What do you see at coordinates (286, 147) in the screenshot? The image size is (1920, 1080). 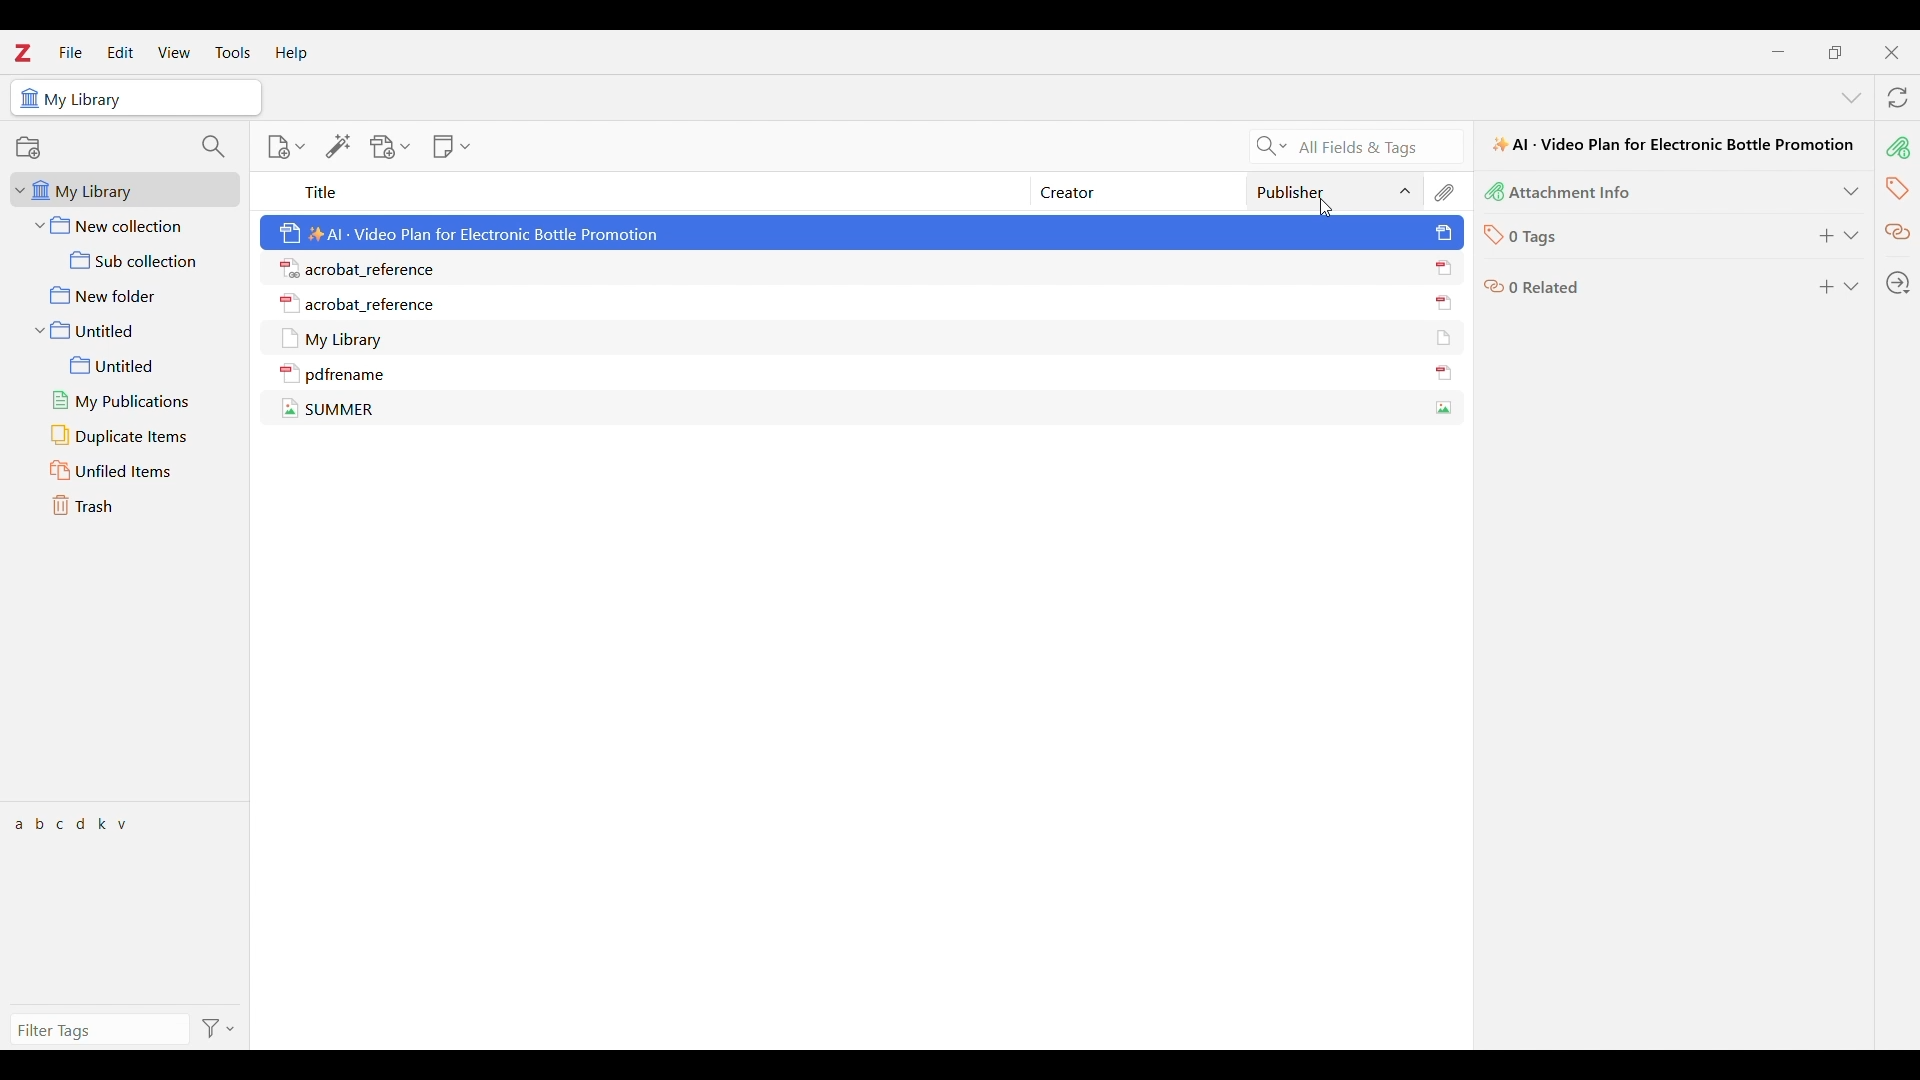 I see `New item options` at bounding box center [286, 147].